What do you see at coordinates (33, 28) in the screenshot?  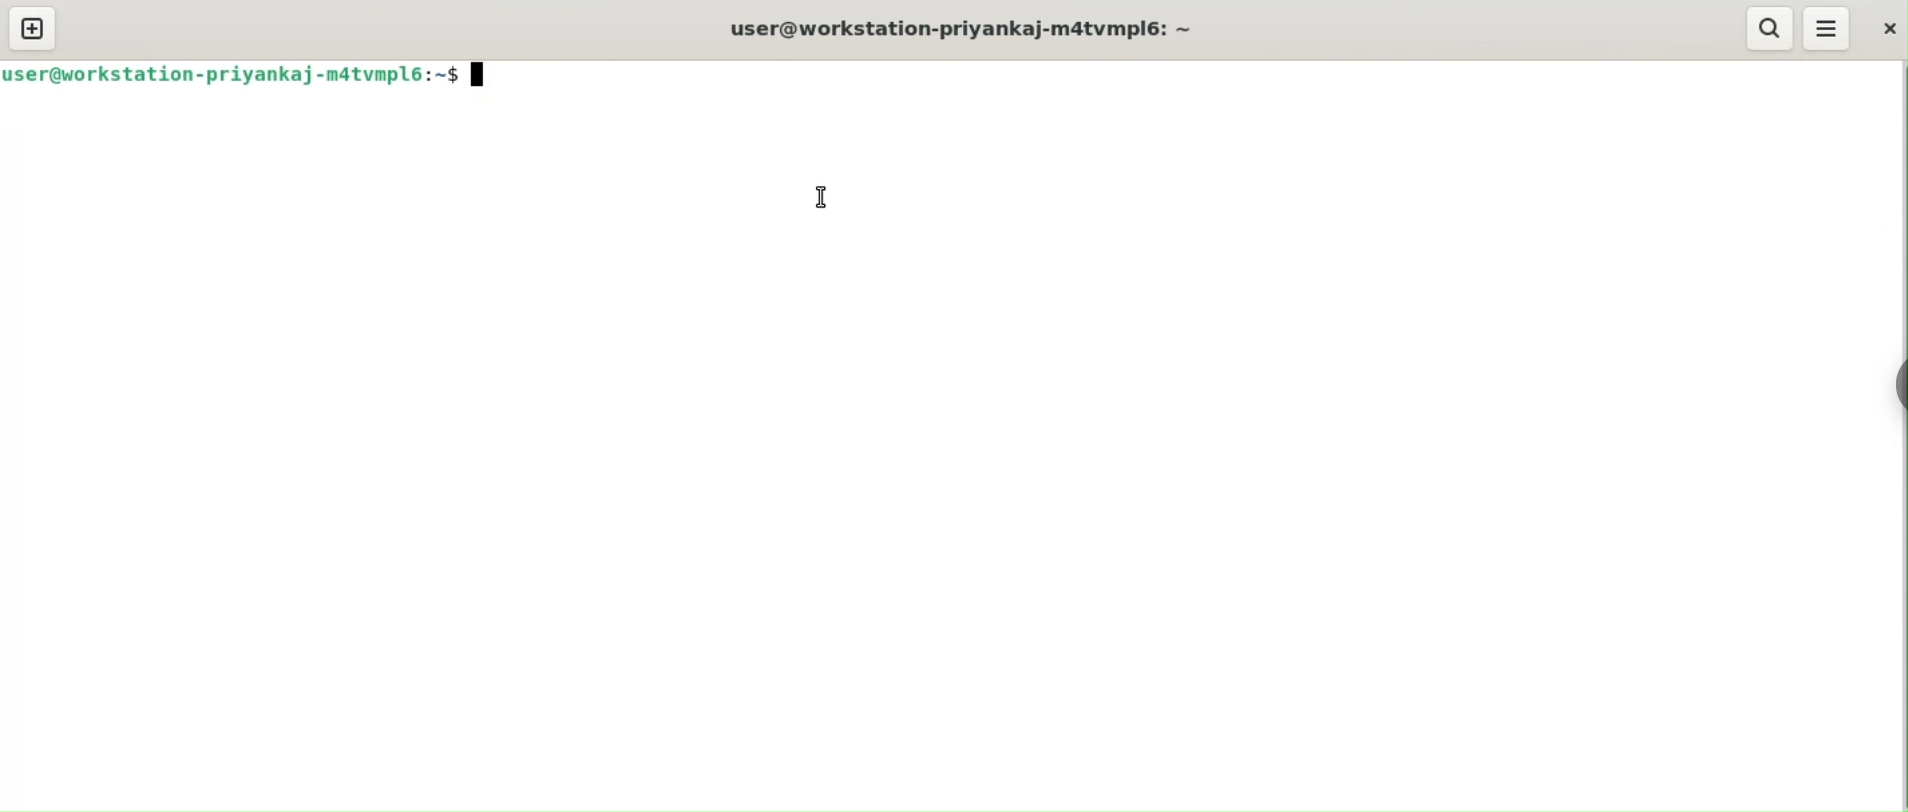 I see `new tab` at bounding box center [33, 28].